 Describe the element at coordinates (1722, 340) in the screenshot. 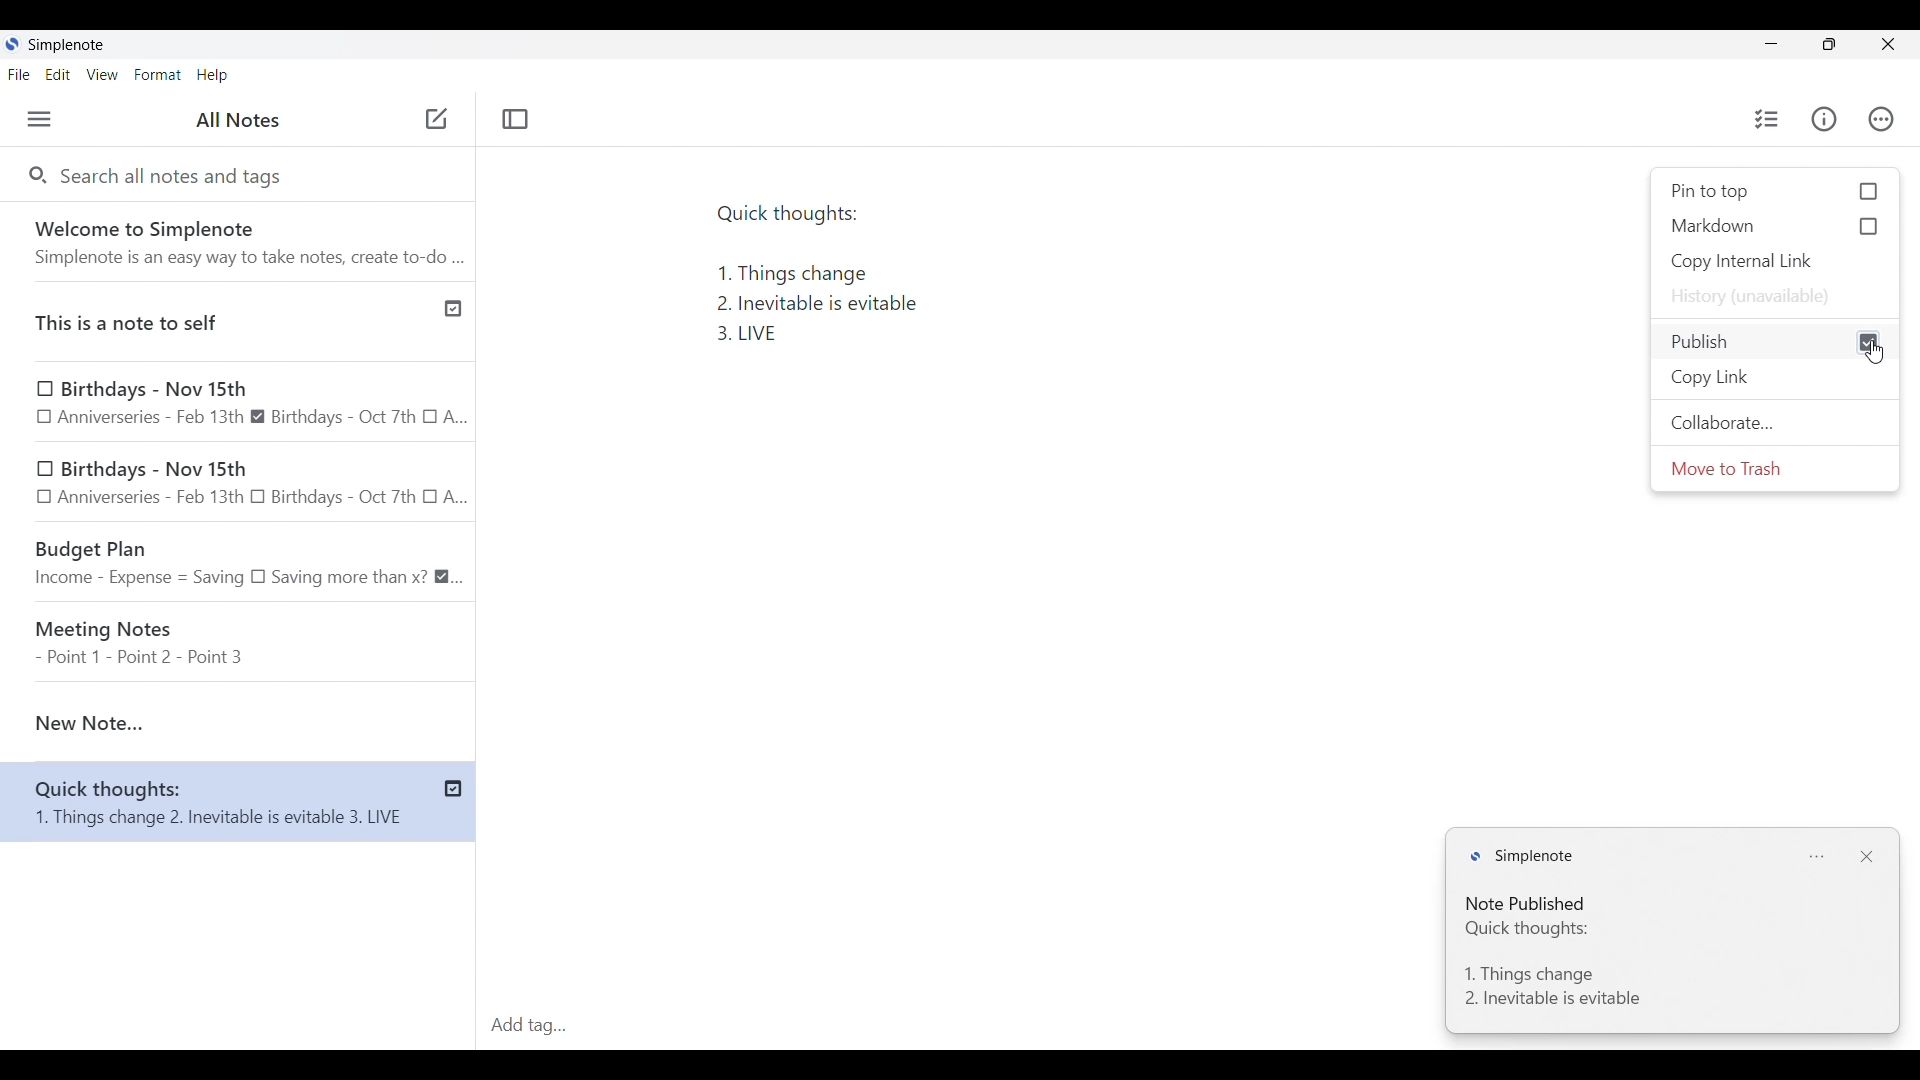

I see `Check to Publish` at that location.